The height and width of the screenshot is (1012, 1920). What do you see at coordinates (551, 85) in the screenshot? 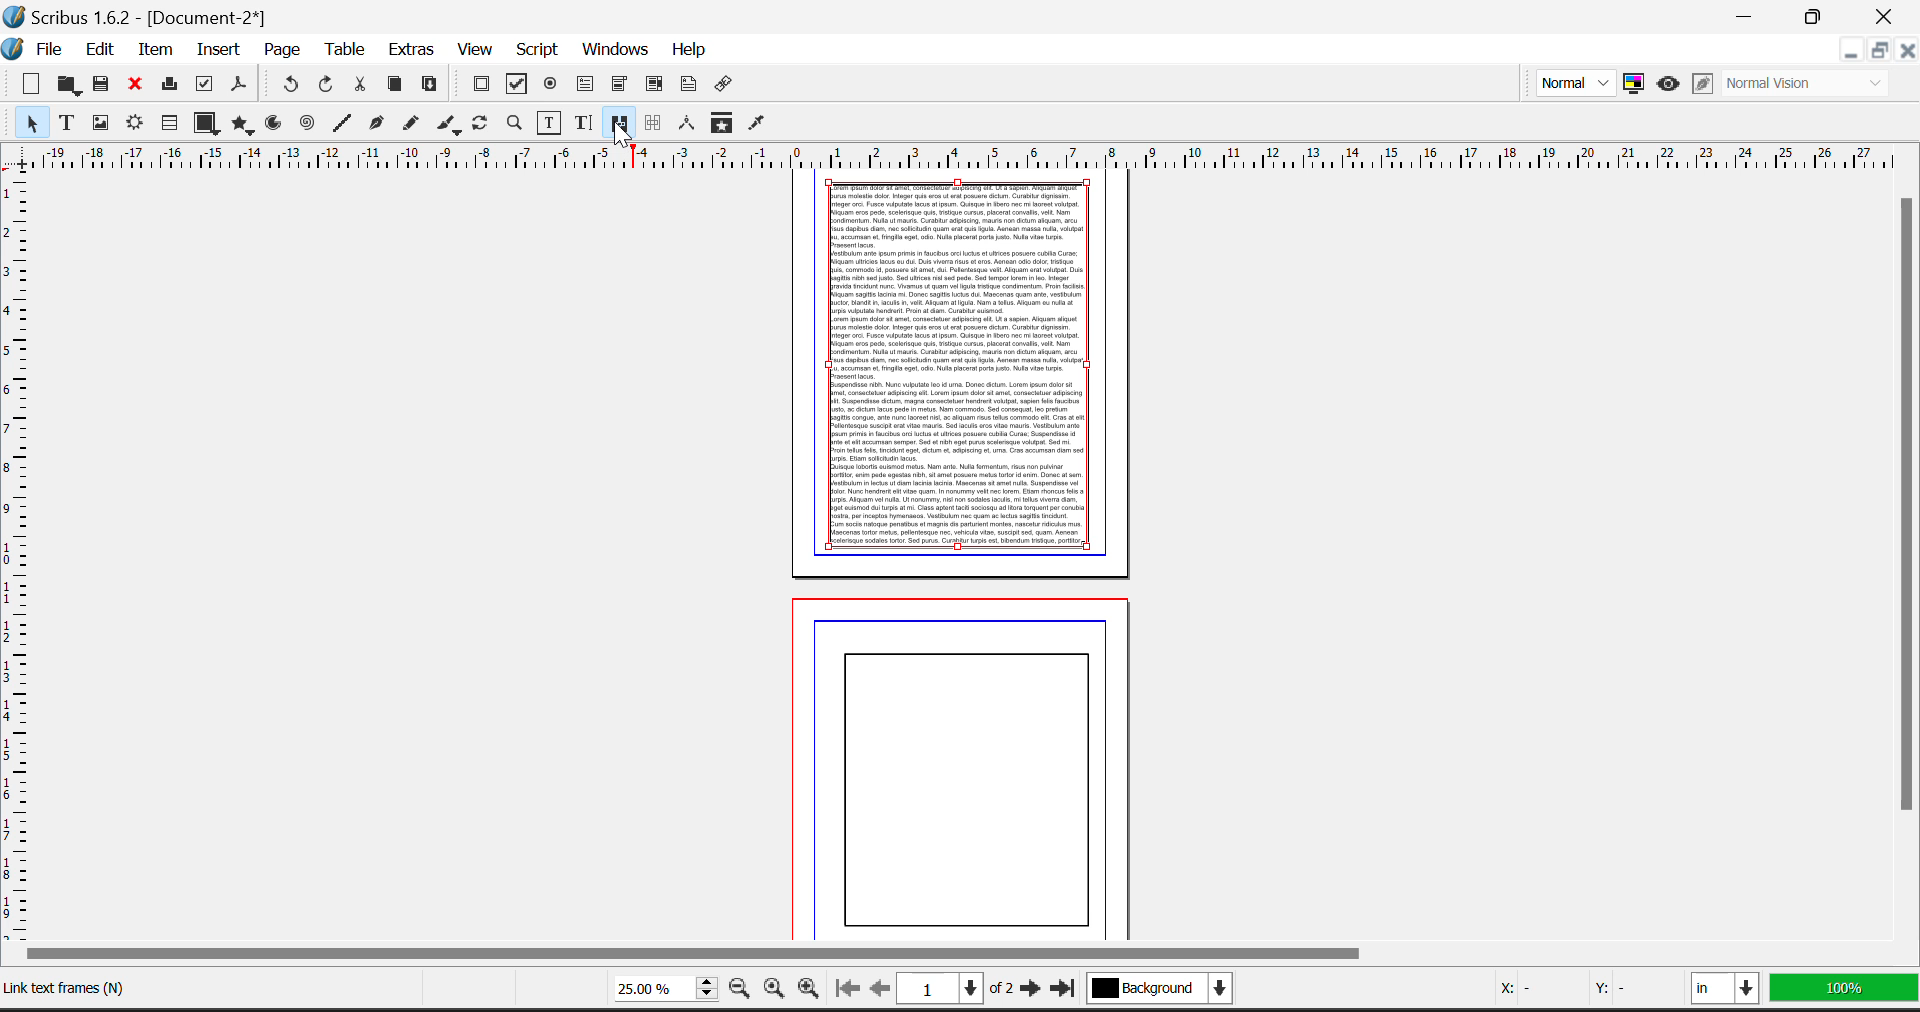
I see `PDF Radio Button` at bounding box center [551, 85].